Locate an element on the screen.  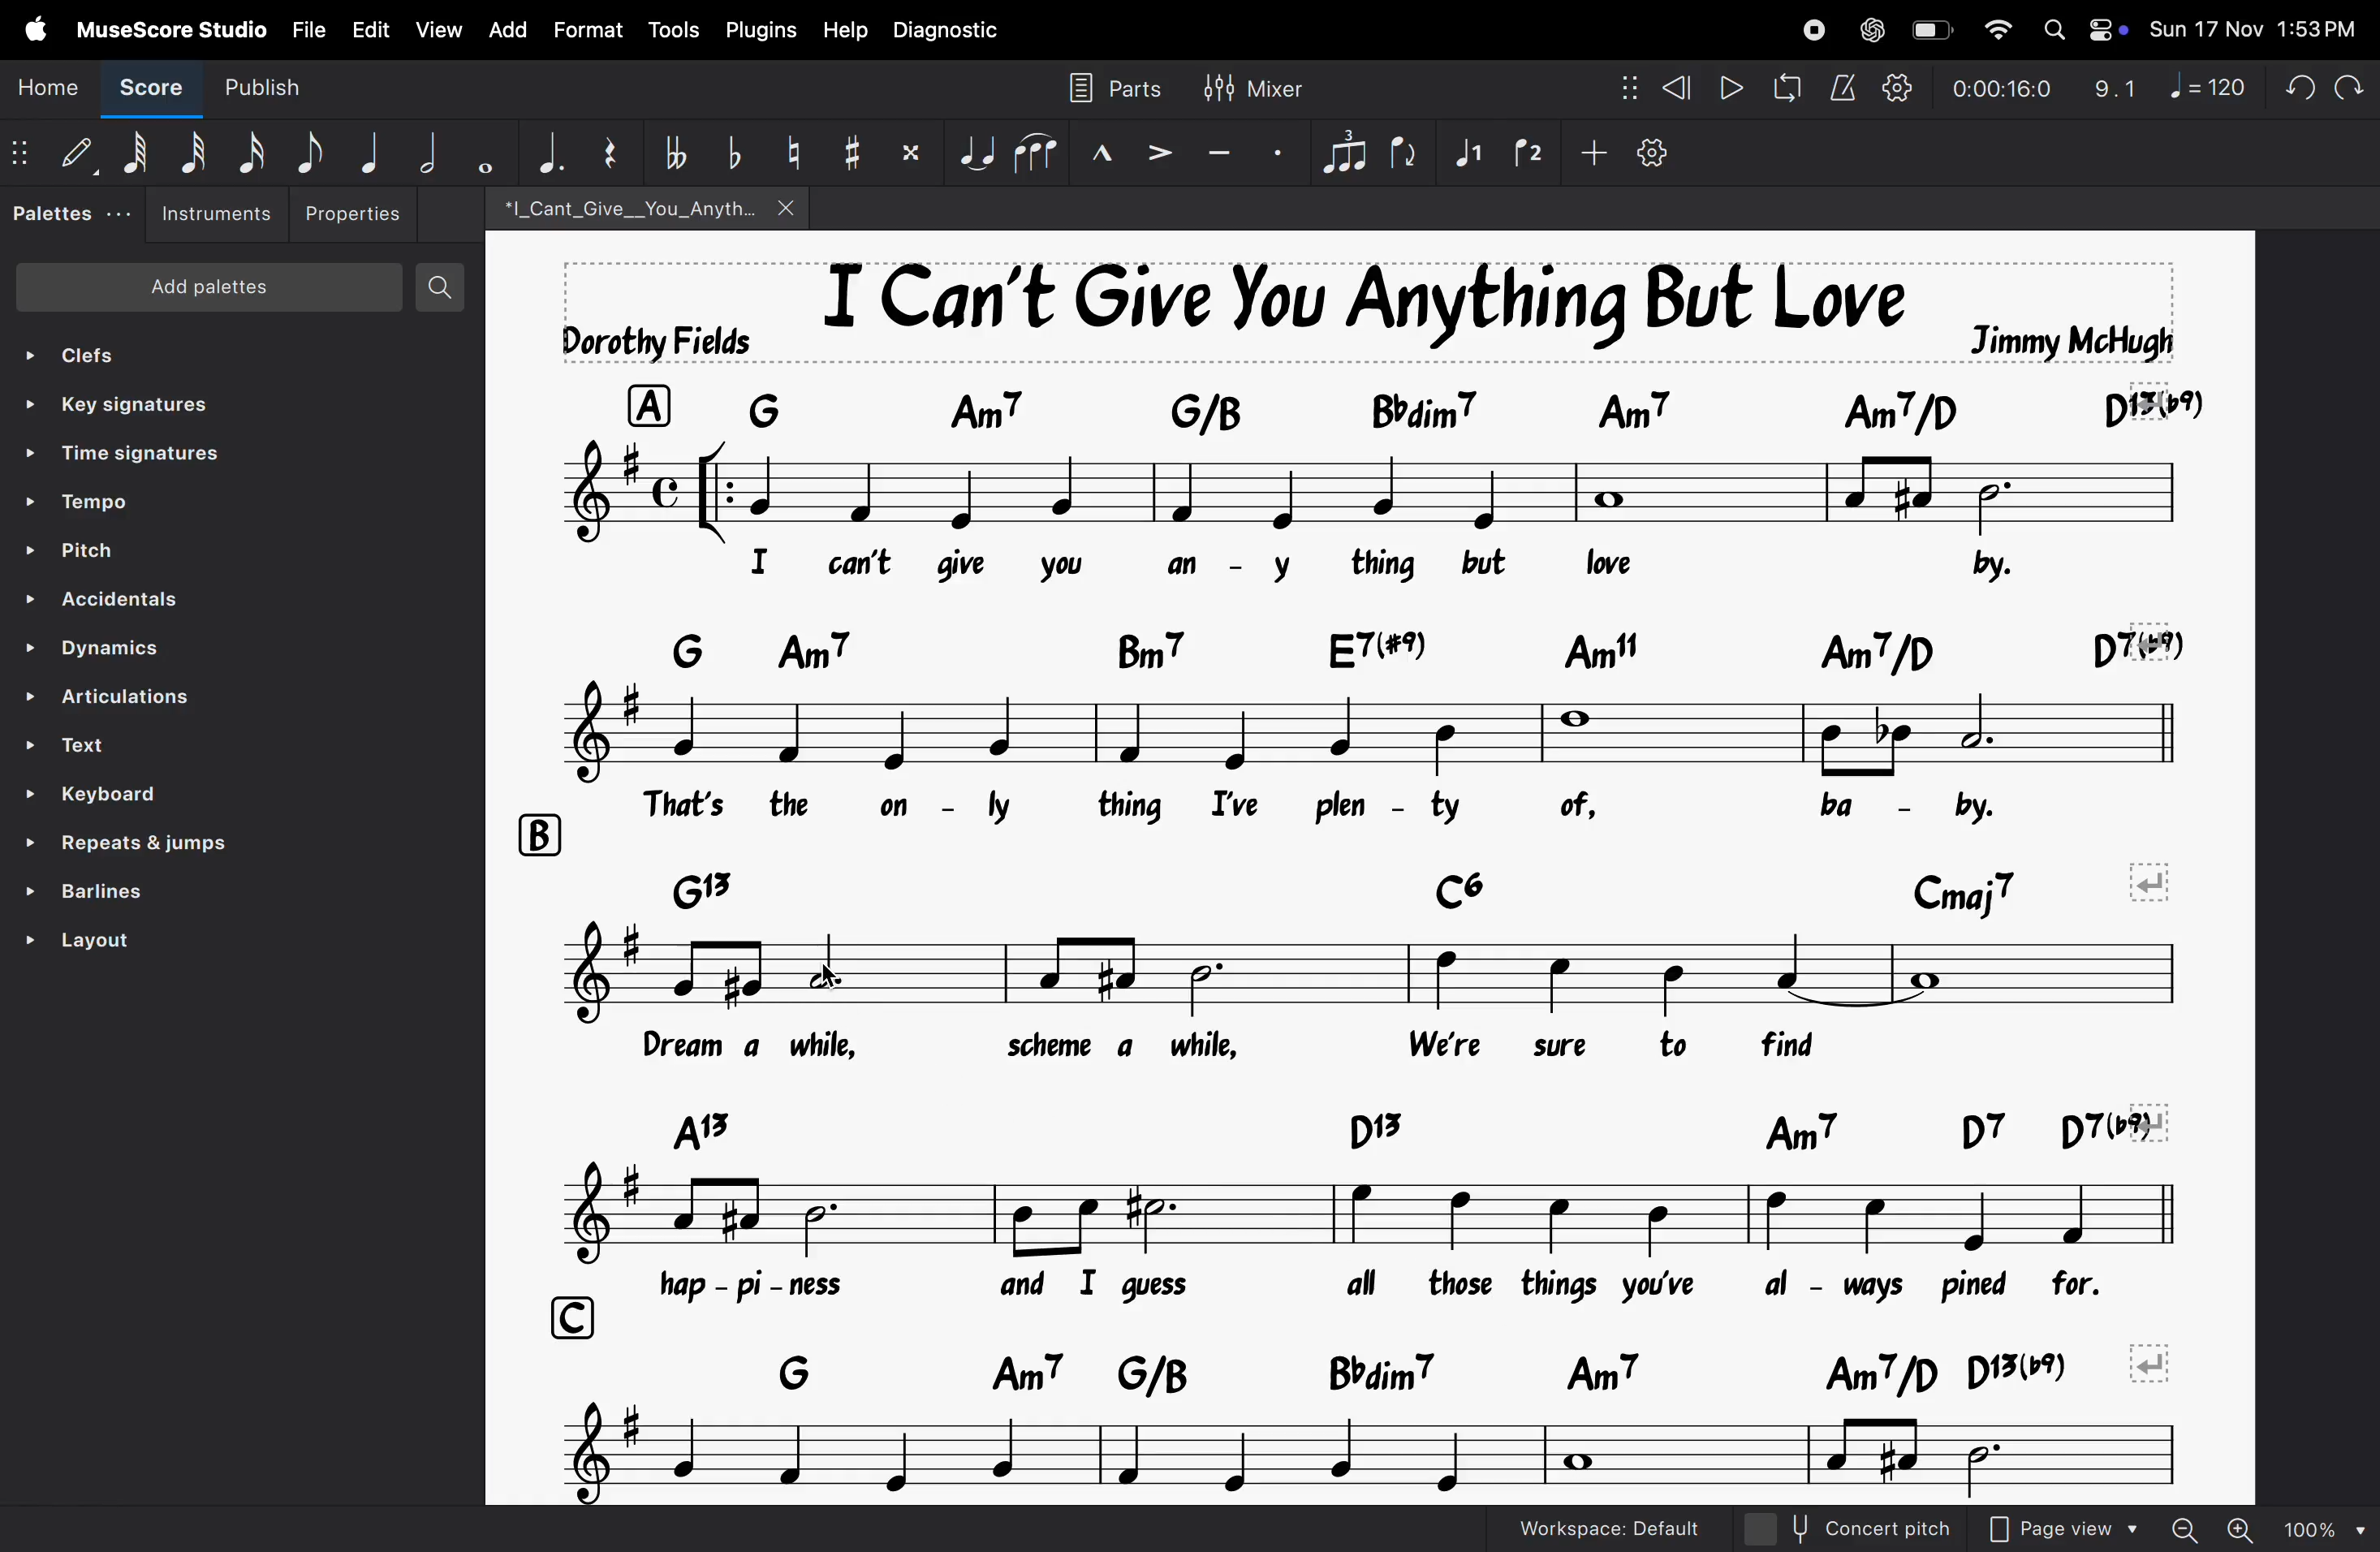
song title is located at coordinates (1368, 313).